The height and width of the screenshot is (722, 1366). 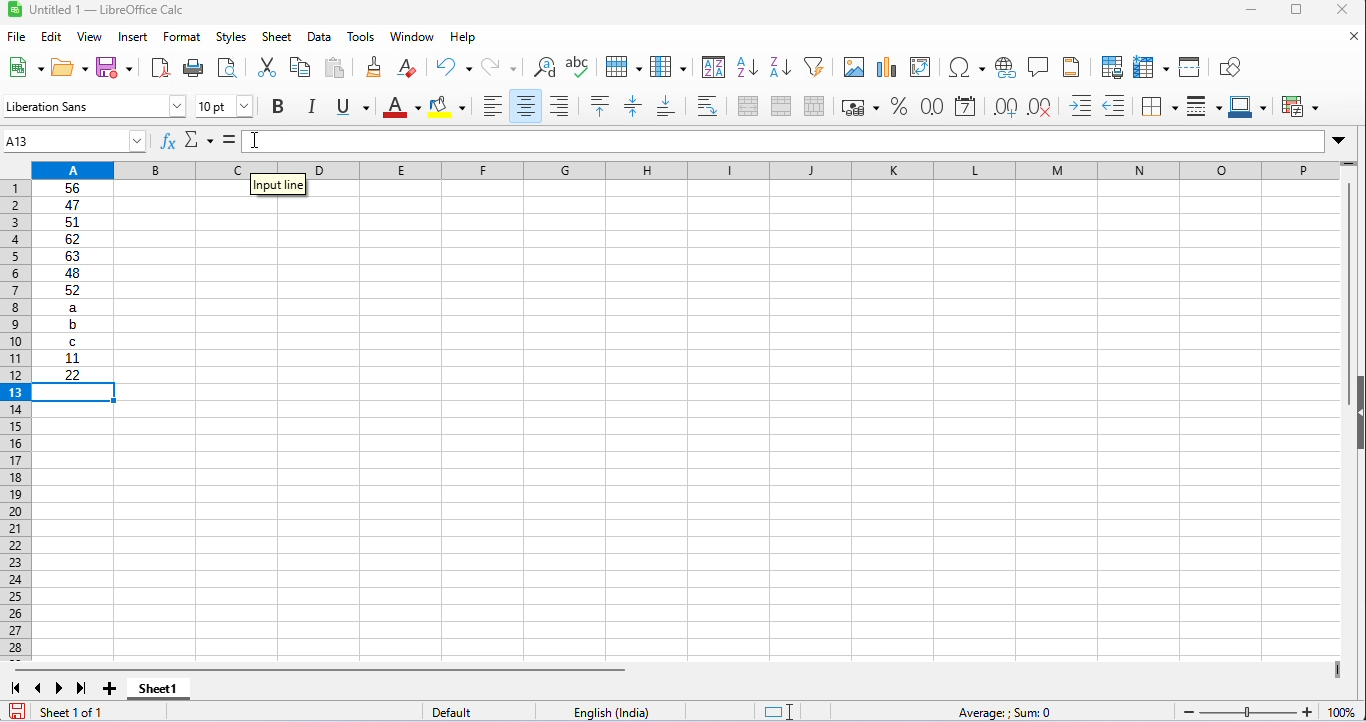 What do you see at coordinates (159, 690) in the screenshot?
I see `sheet1` at bounding box center [159, 690].